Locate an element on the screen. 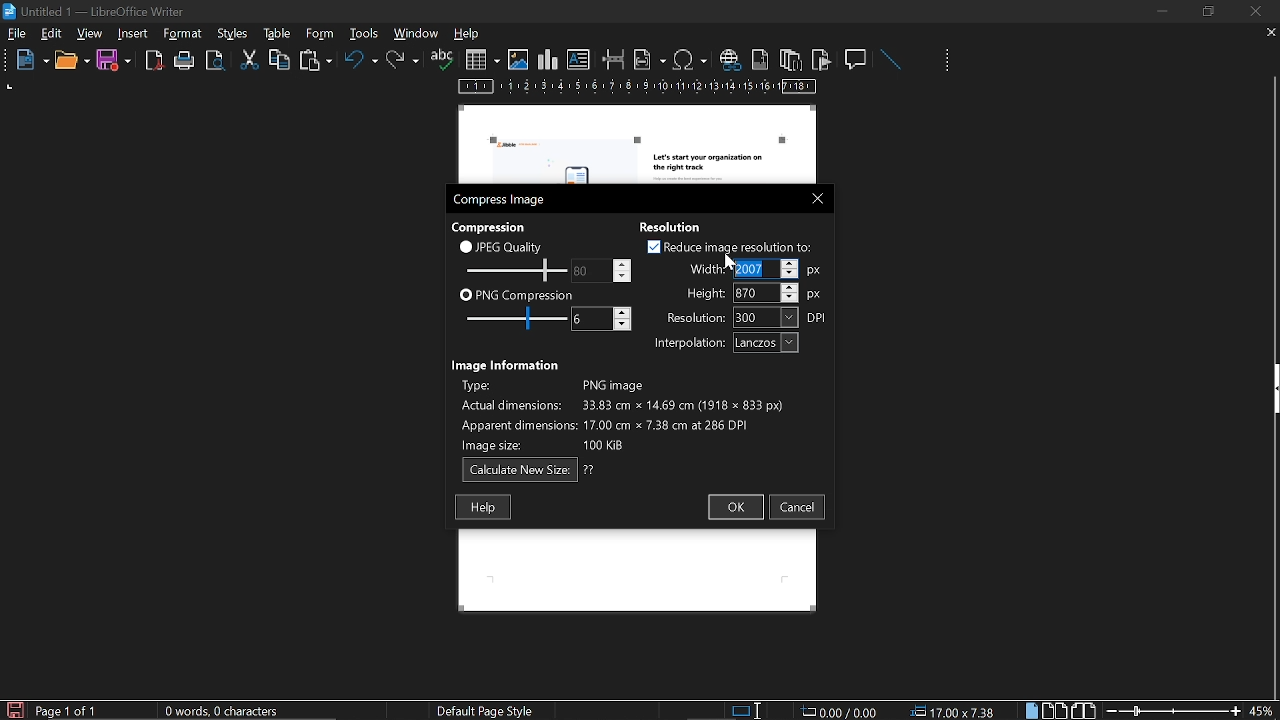  undo is located at coordinates (361, 63).